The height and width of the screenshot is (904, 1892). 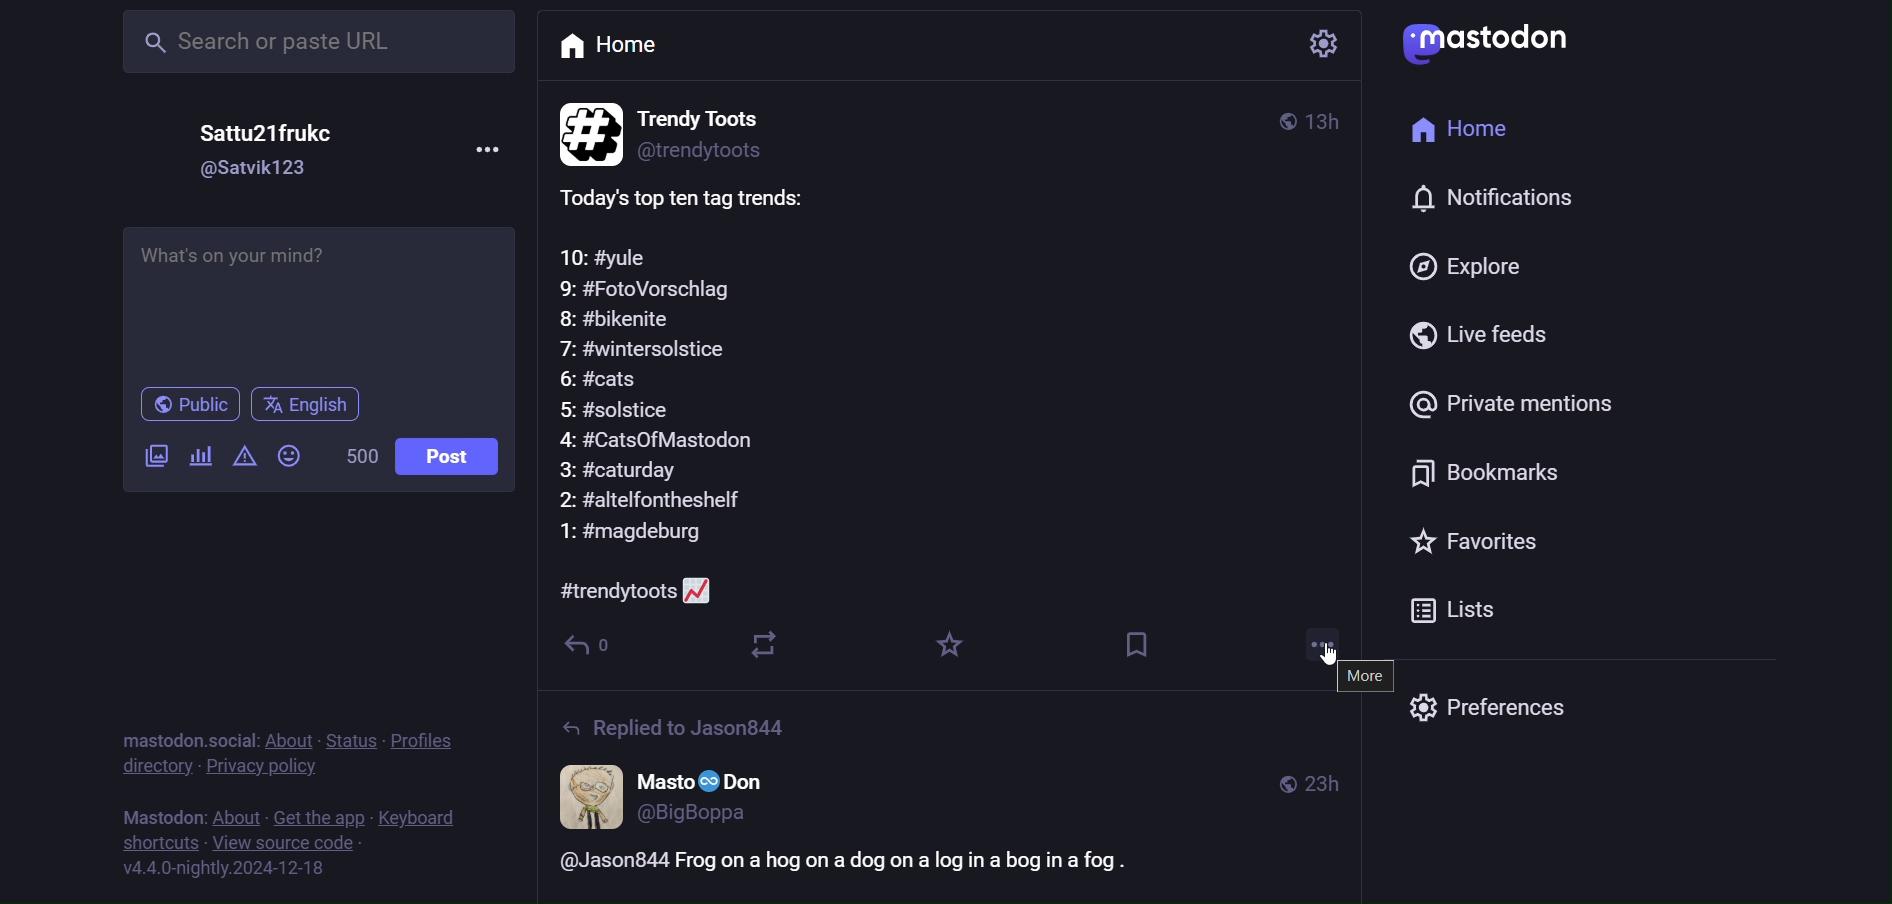 I want to click on bookmarks, so click(x=1475, y=473).